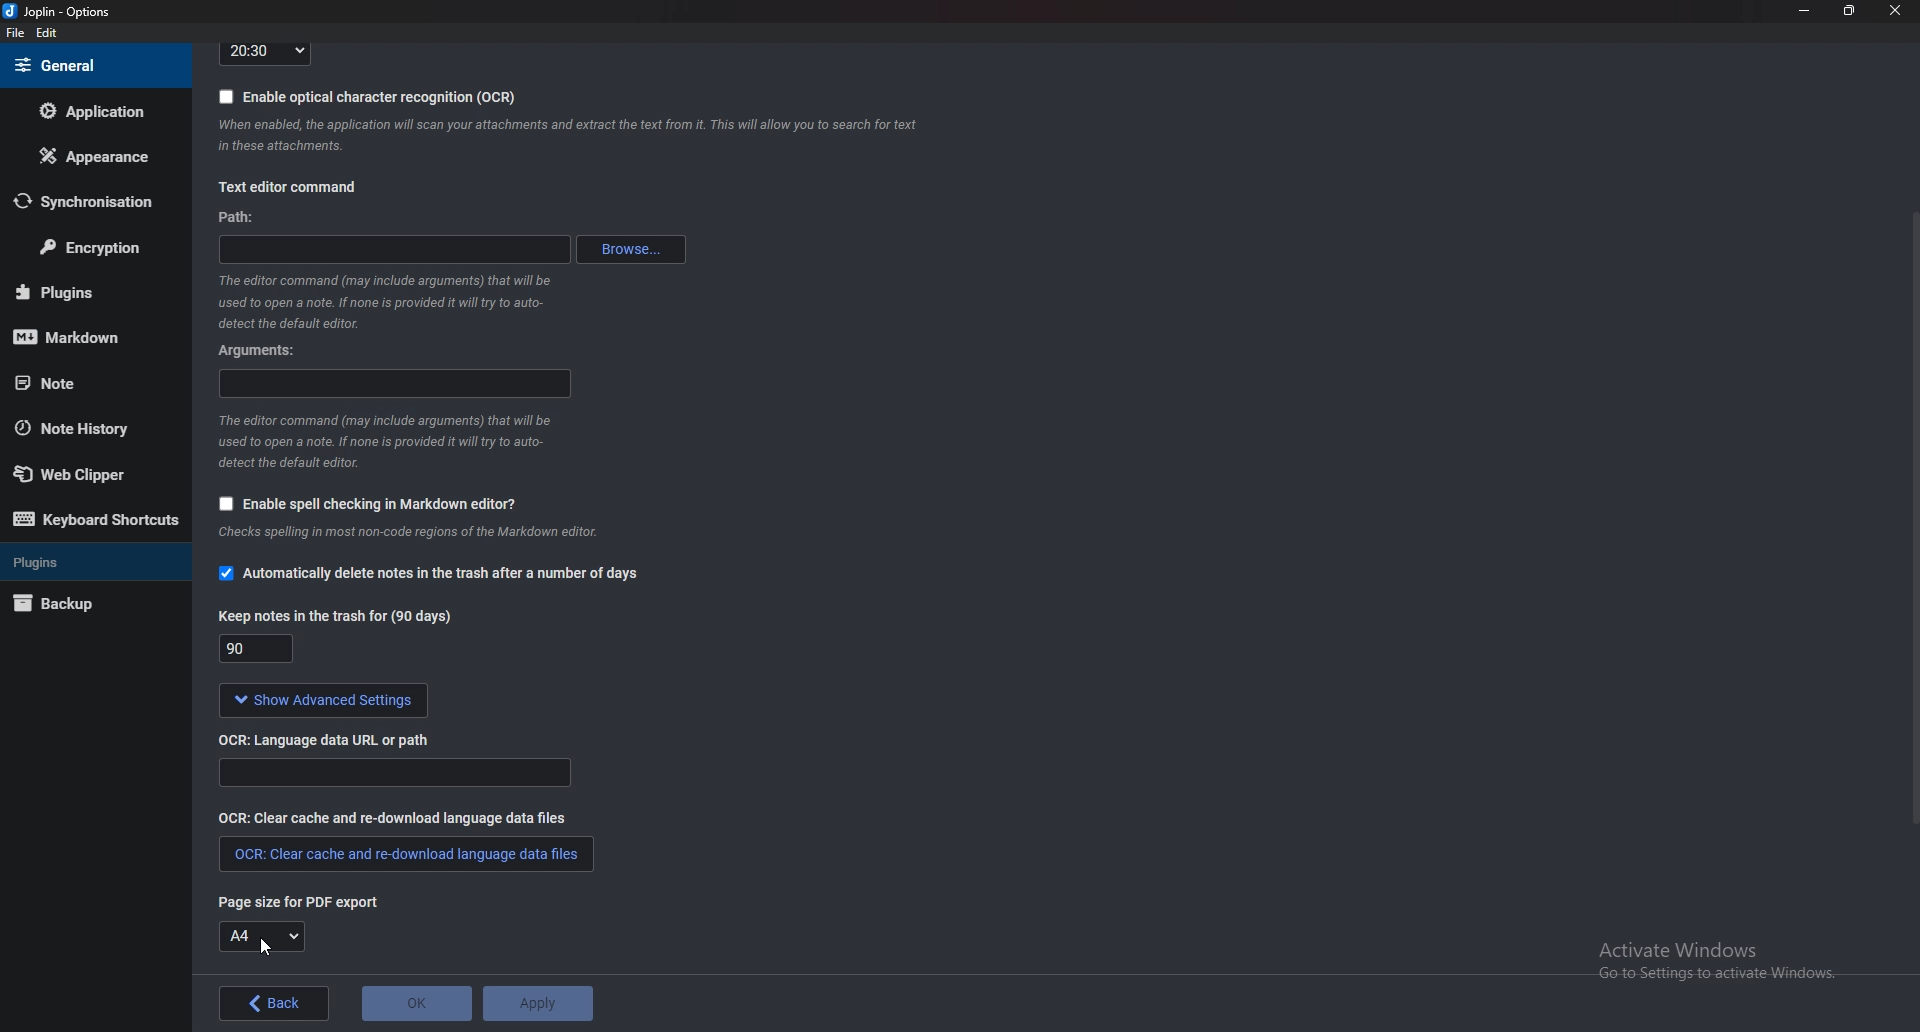 Image resolution: width=1920 pixels, height=1032 pixels. What do you see at coordinates (379, 301) in the screenshot?
I see `Info on editor command` at bounding box center [379, 301].